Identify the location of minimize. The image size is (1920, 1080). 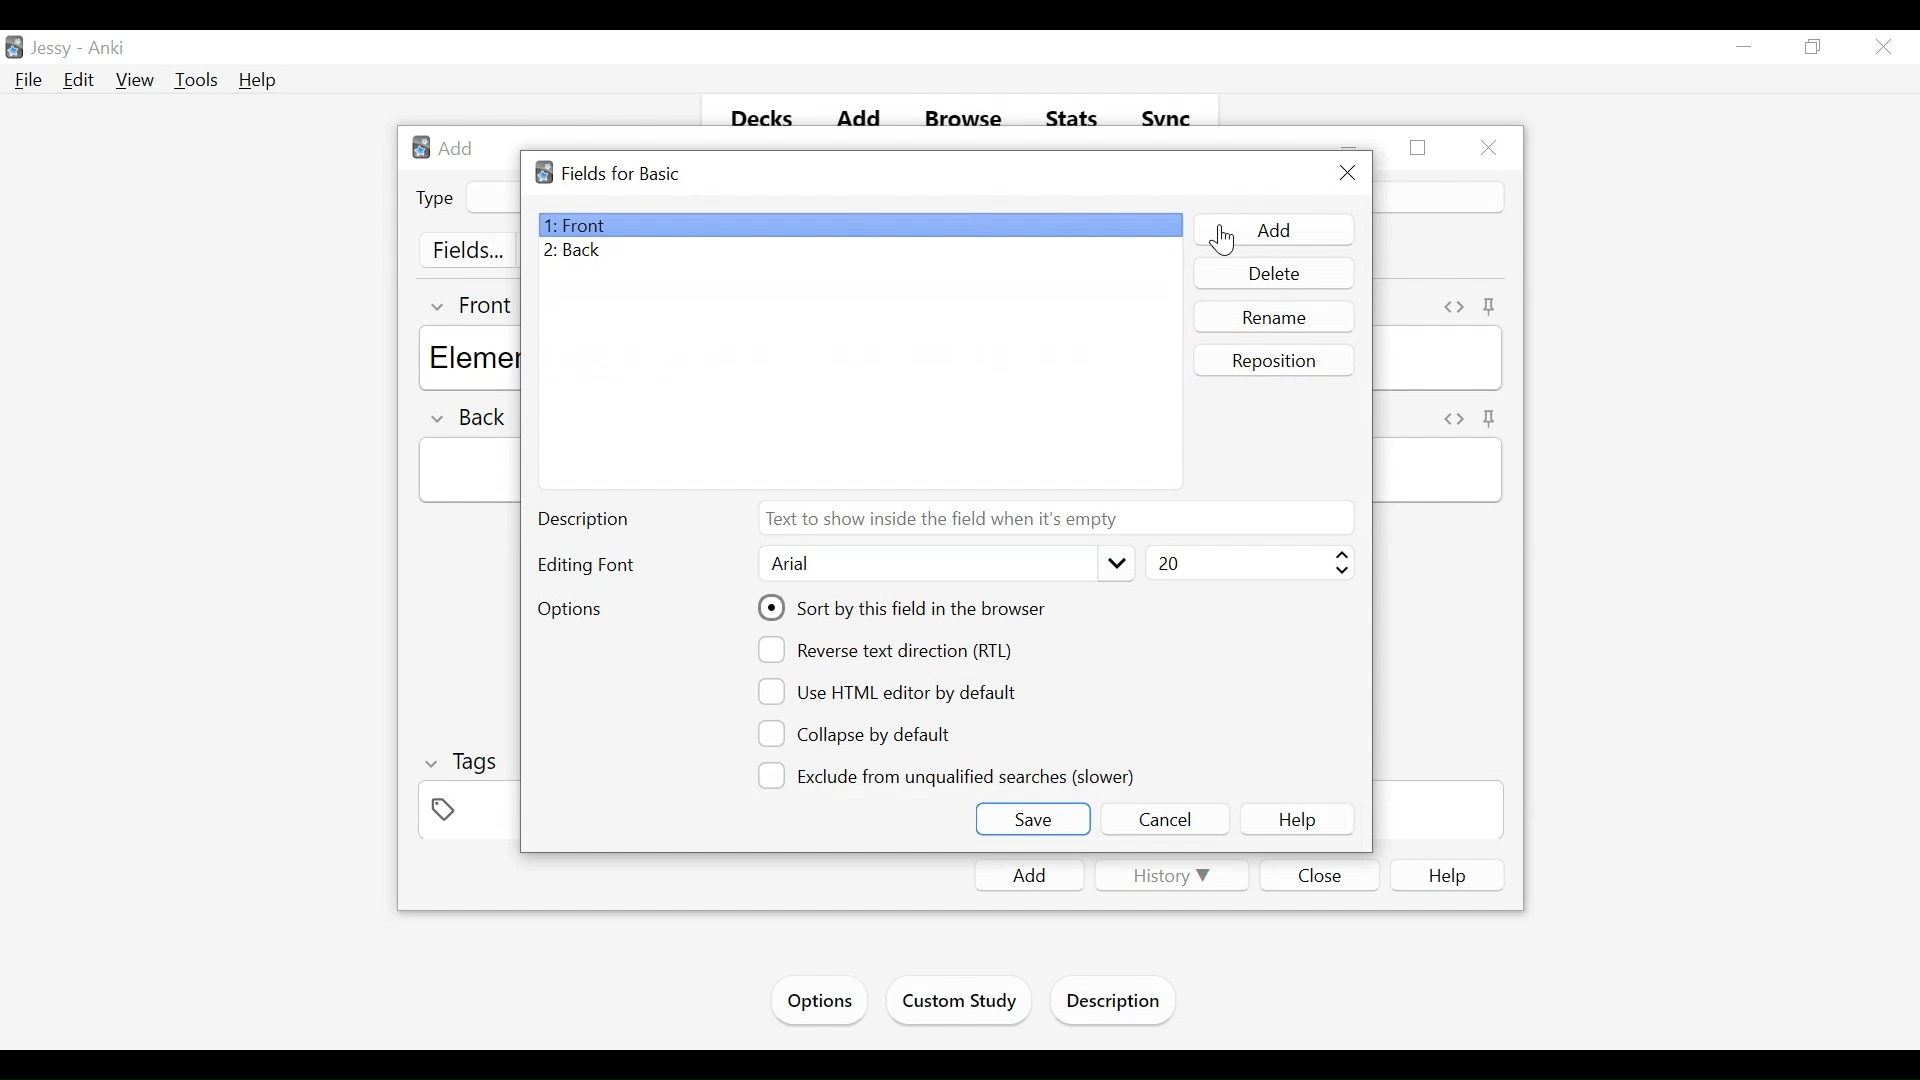
(1744, 48).